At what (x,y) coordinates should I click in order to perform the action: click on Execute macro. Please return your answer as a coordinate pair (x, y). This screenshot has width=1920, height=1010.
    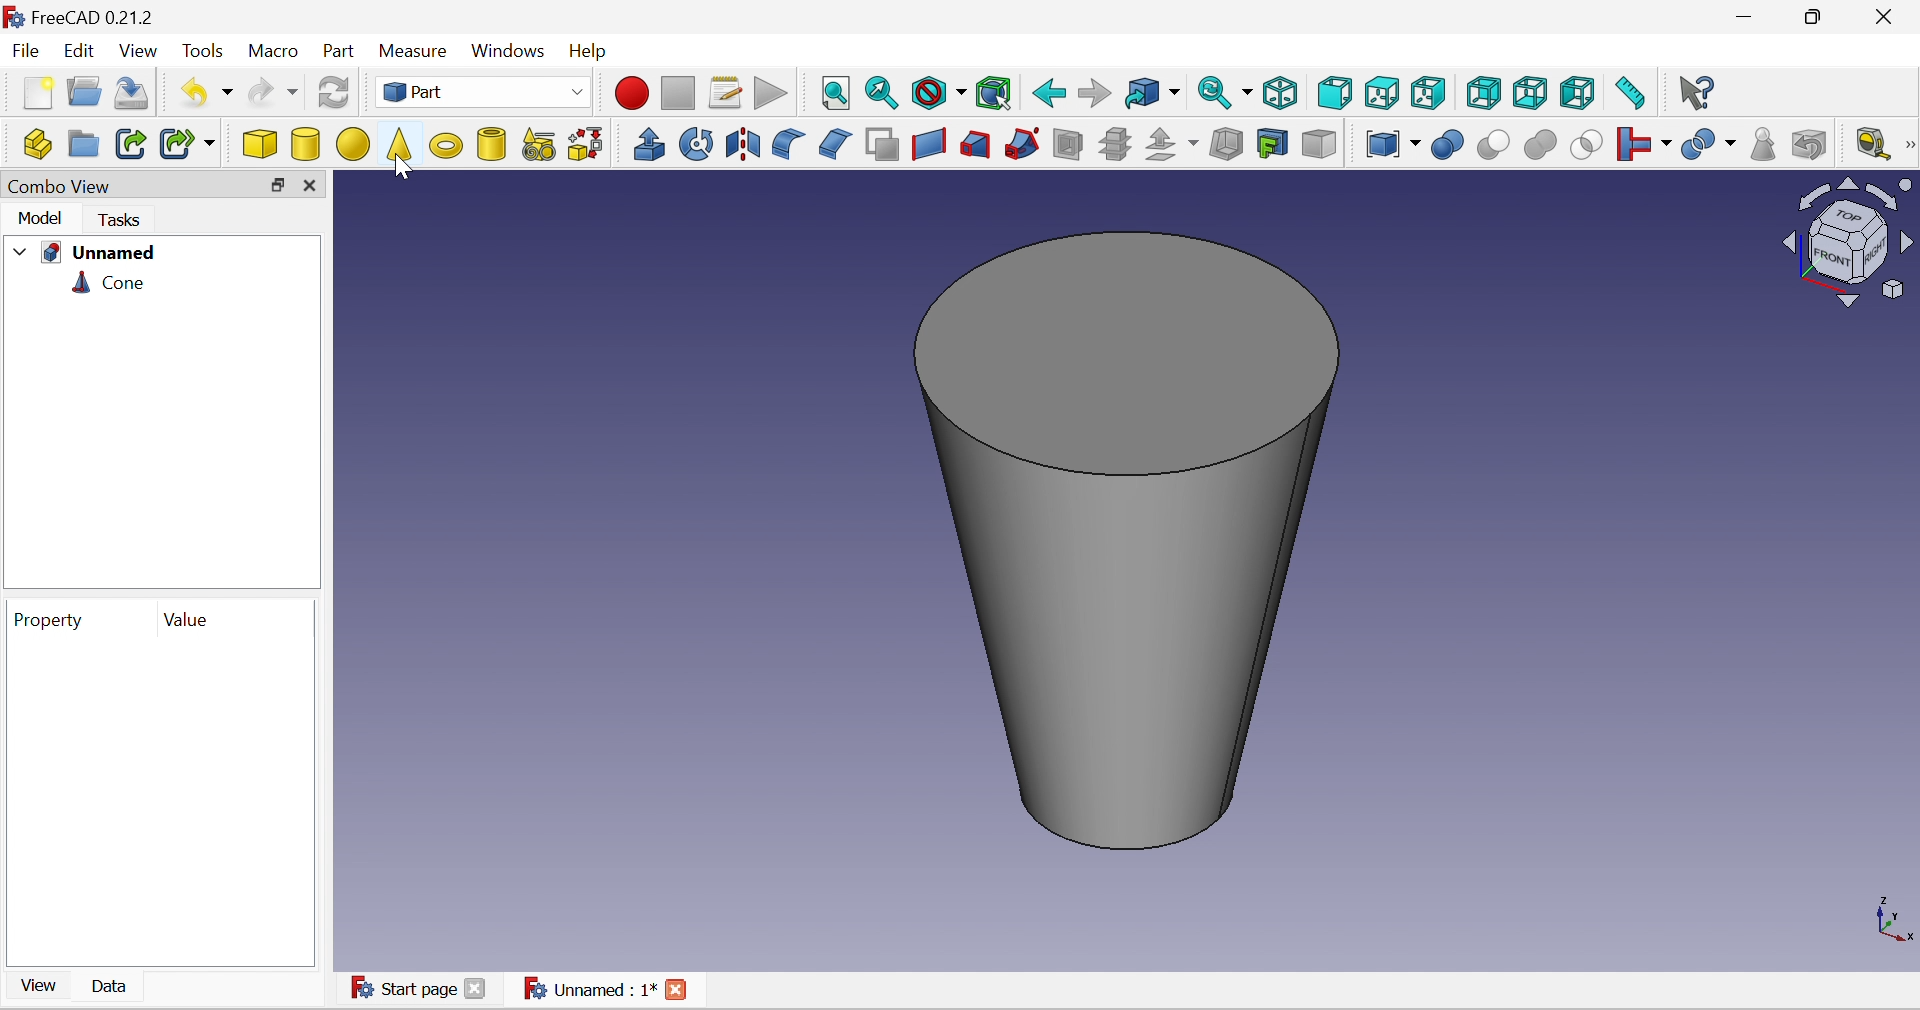
    Looking at the image, I should click on (773, 95).